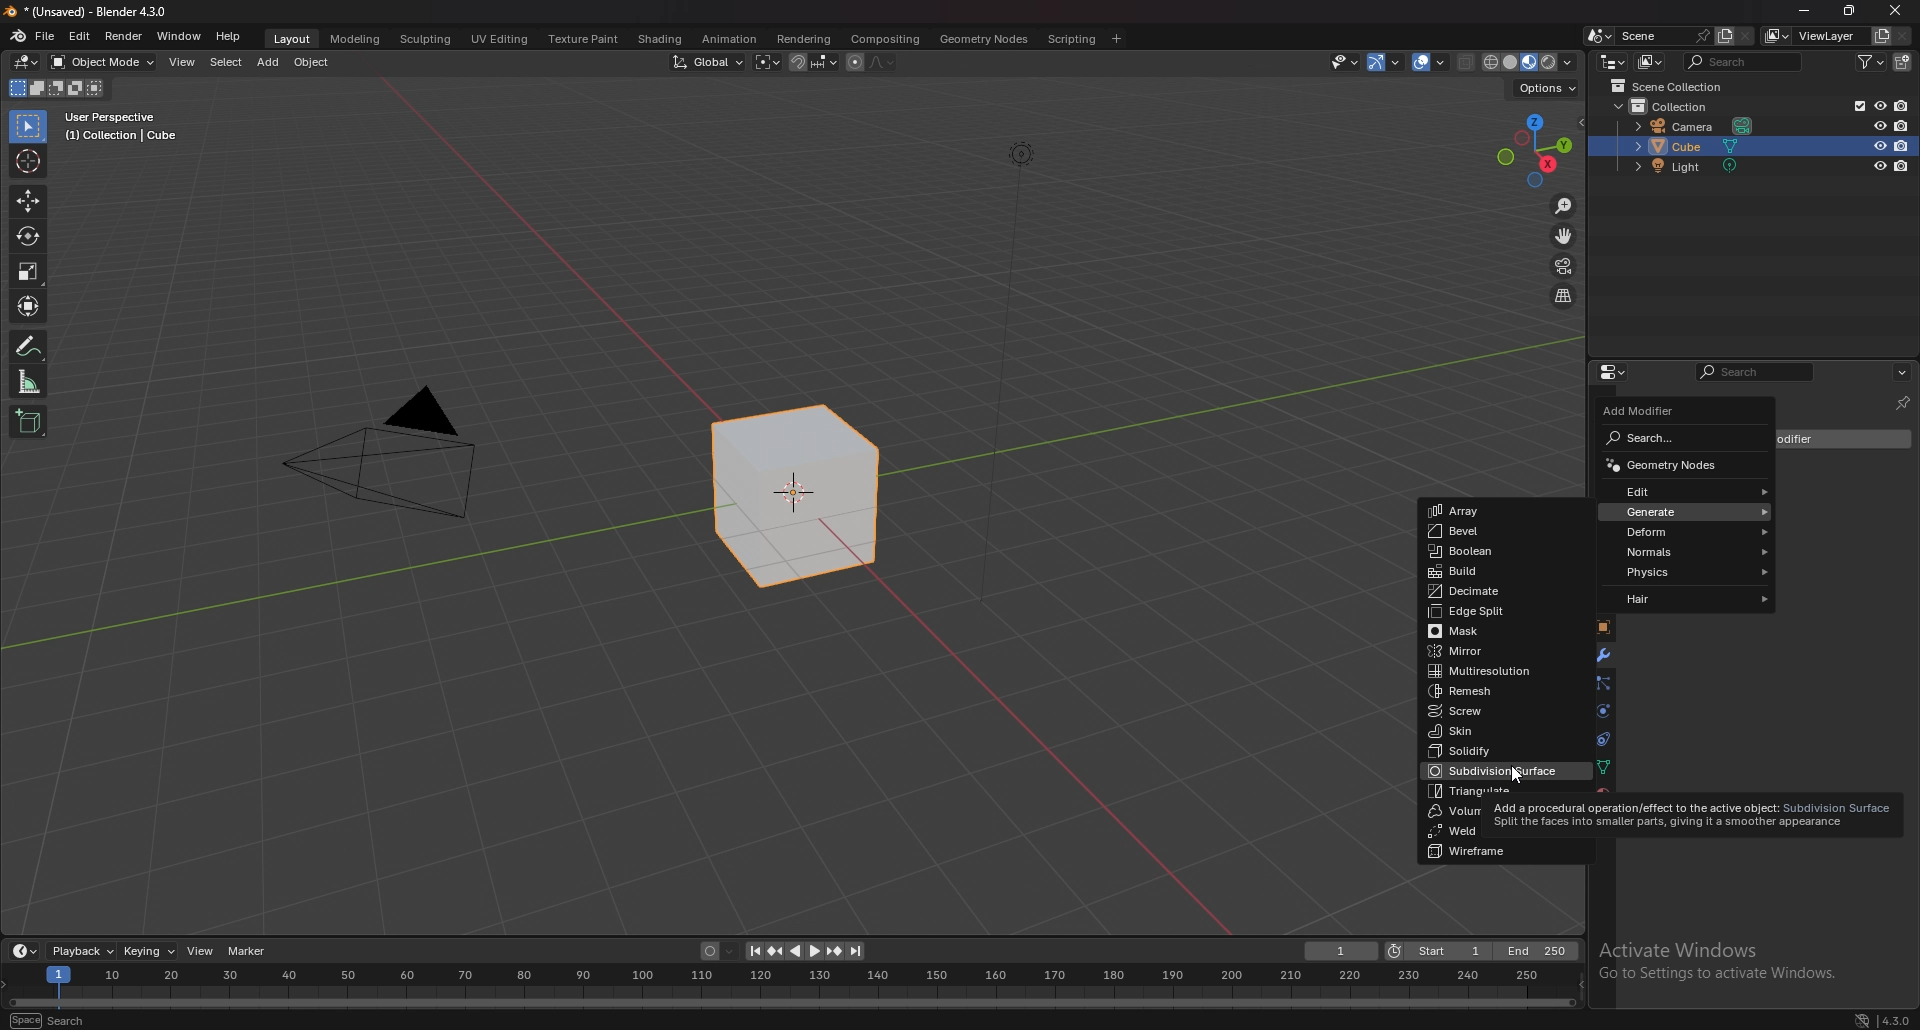 The height and width of the screenshot is (1030, 1920). What do you see at coordinates (1498, 749) in the screenshot?
I see `solidify` at bounding box center [1498, 749].